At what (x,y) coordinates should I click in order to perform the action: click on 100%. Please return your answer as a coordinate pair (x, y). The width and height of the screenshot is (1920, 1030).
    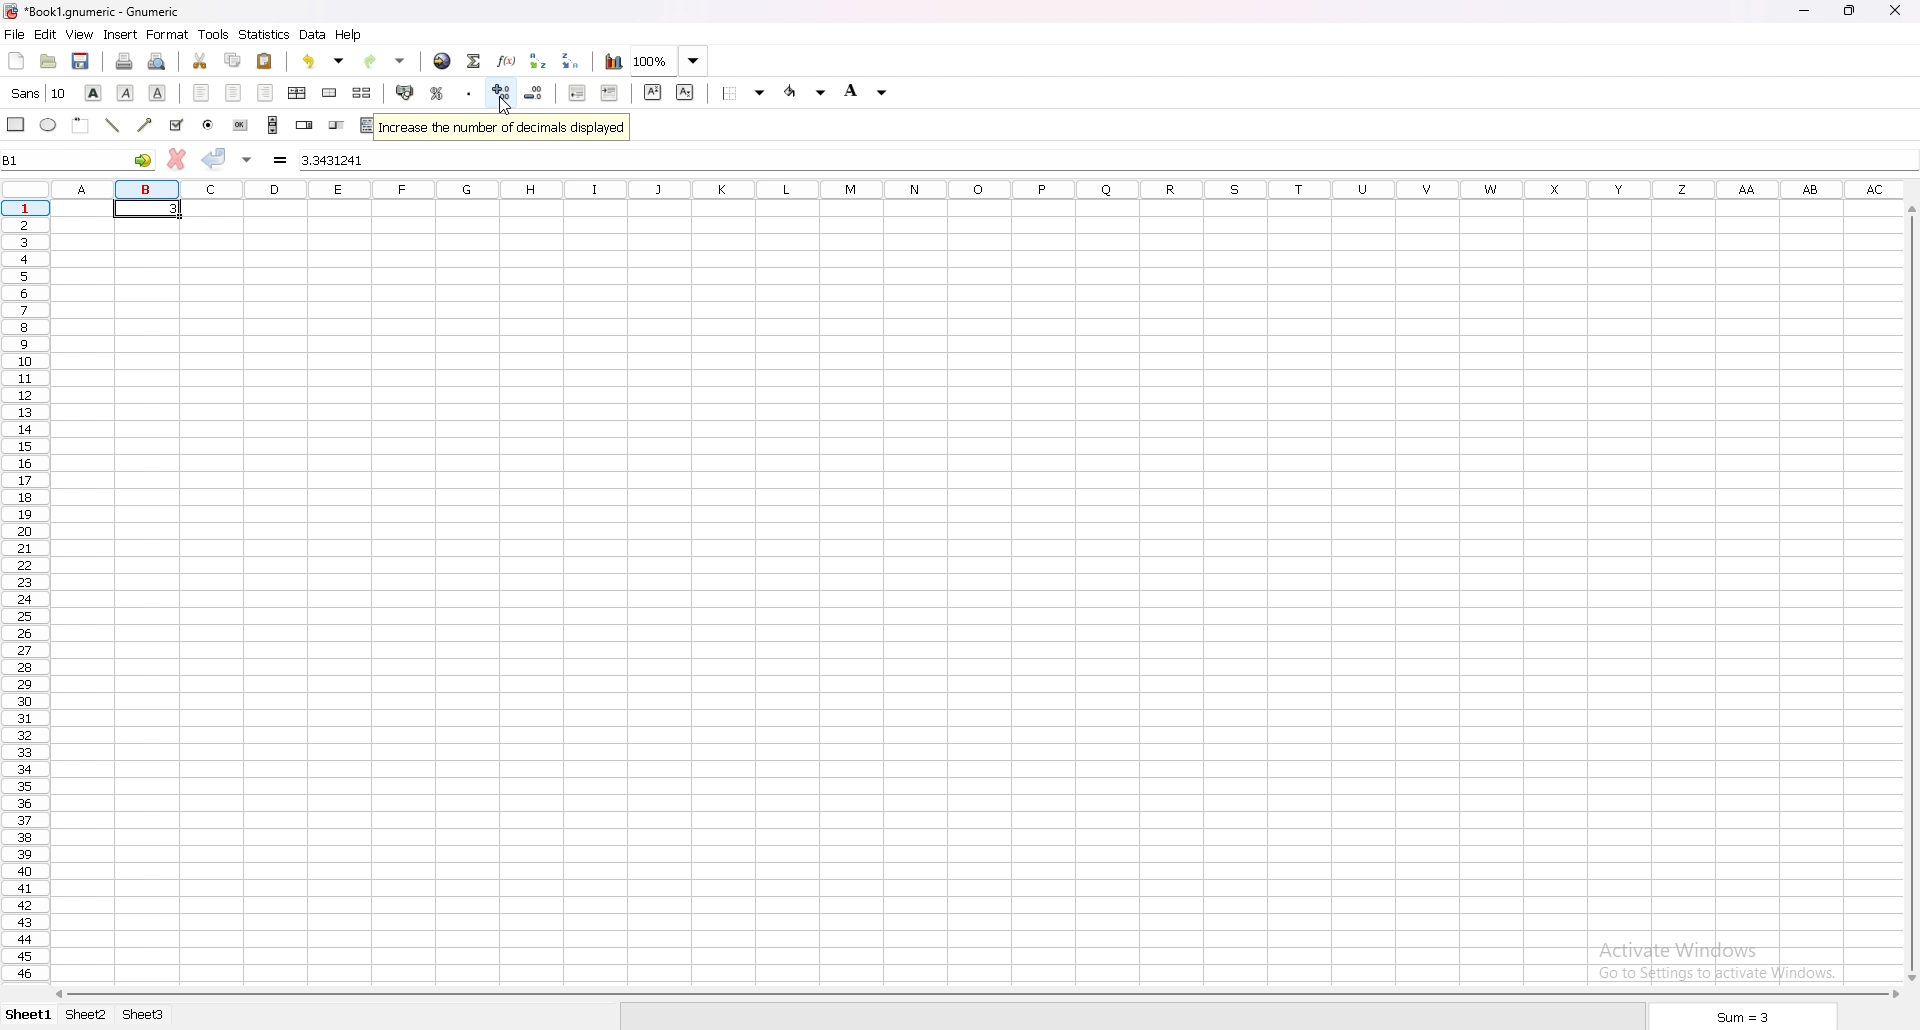
    Looking at the image, I should click on (670, 60).